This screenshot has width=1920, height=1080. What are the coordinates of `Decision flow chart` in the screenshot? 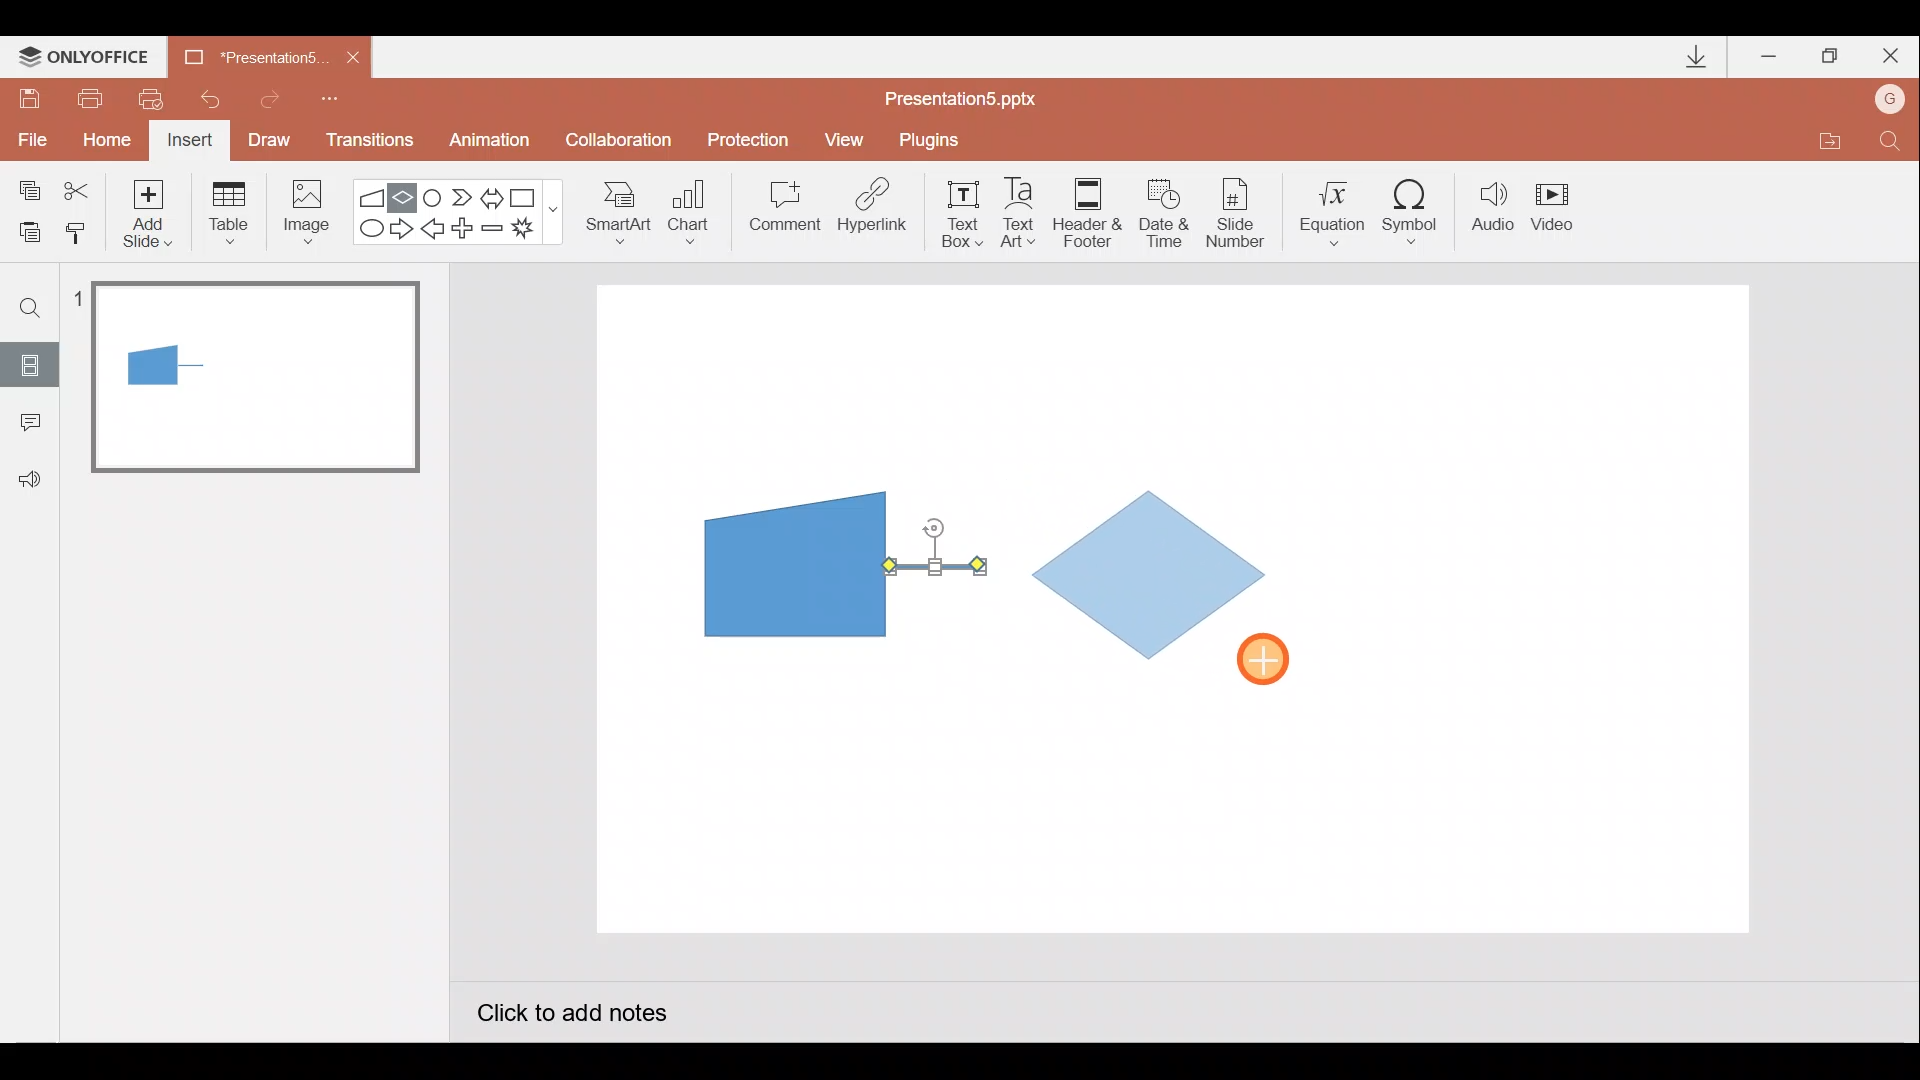 It's located at (1154, 578).